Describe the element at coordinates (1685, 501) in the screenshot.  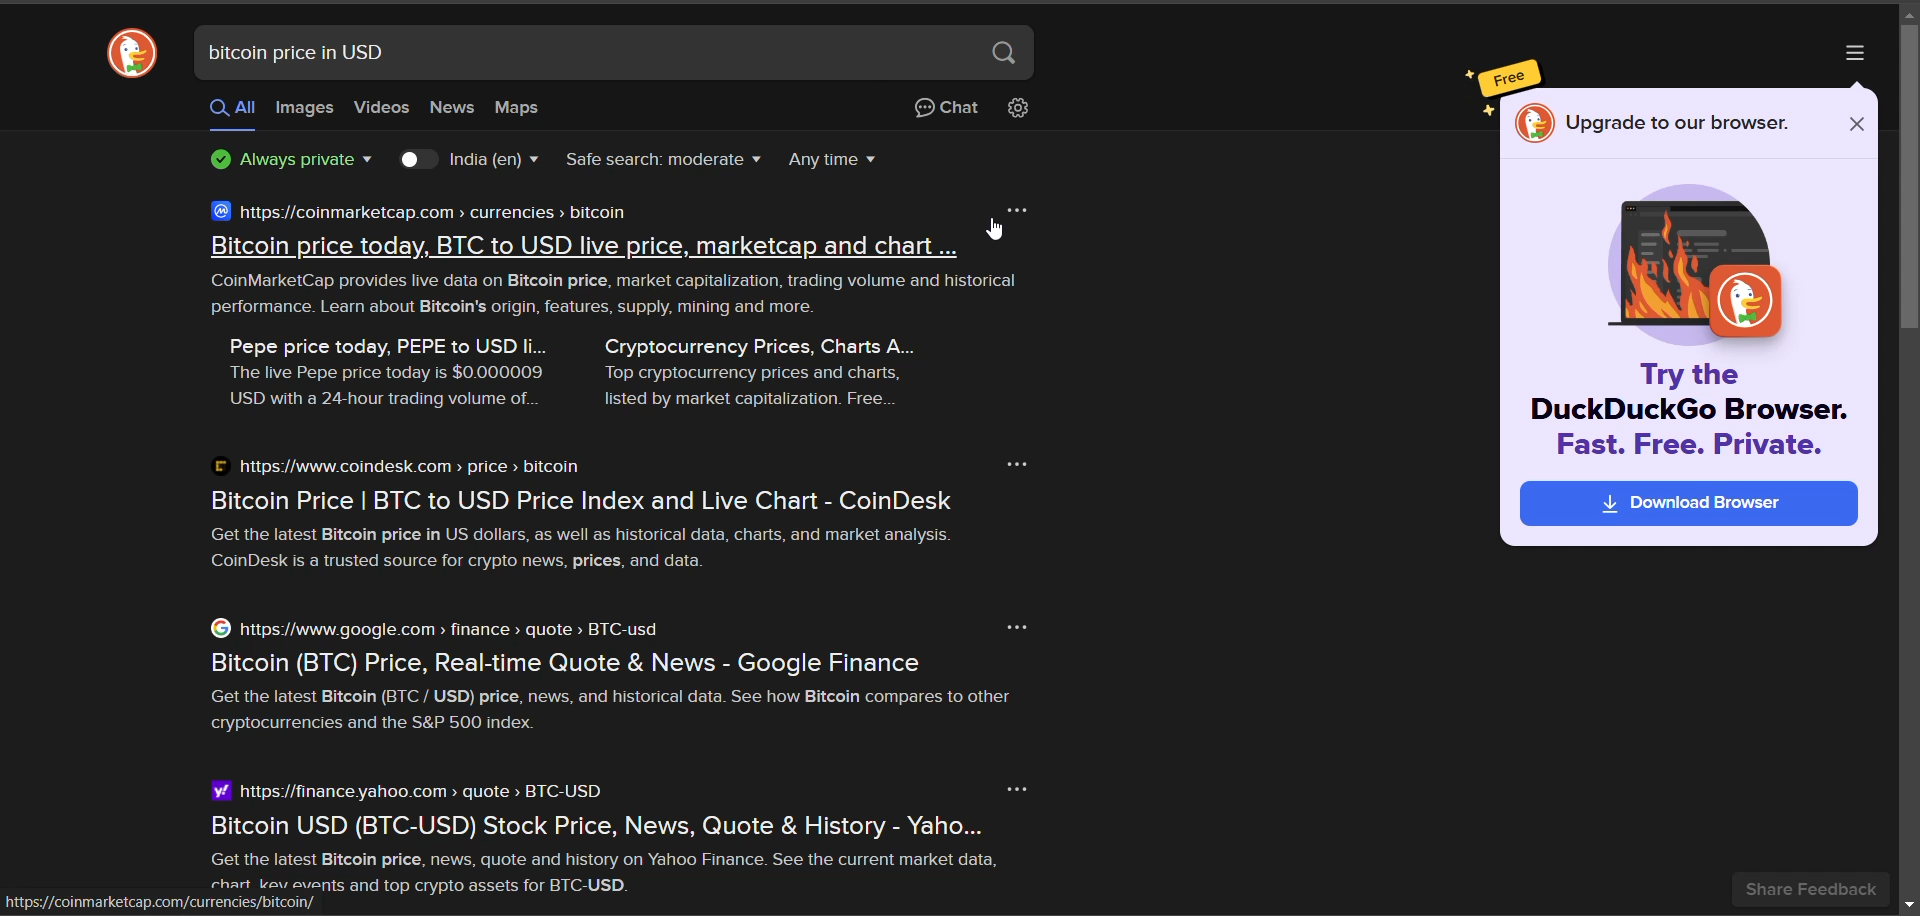
I see `download browser ad suggestion` at that location.